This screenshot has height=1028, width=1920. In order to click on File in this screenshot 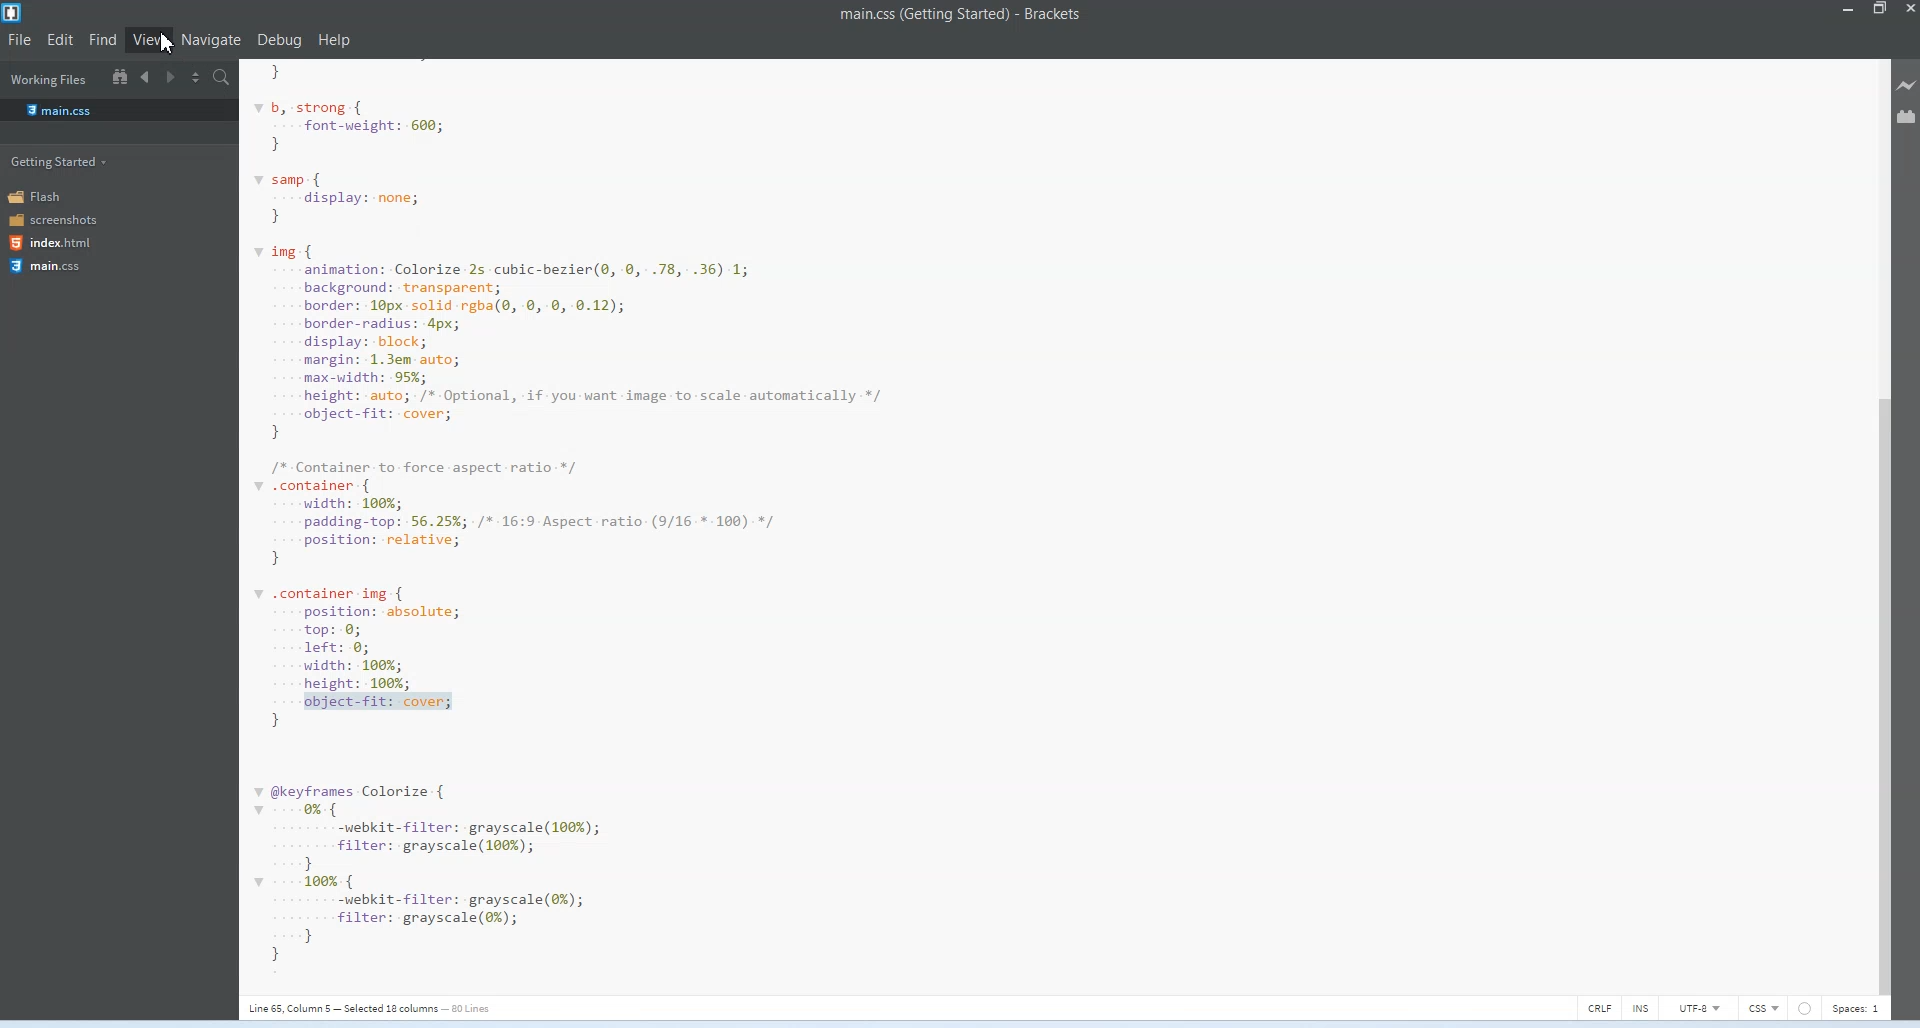, I will do `click(19, 40)`.